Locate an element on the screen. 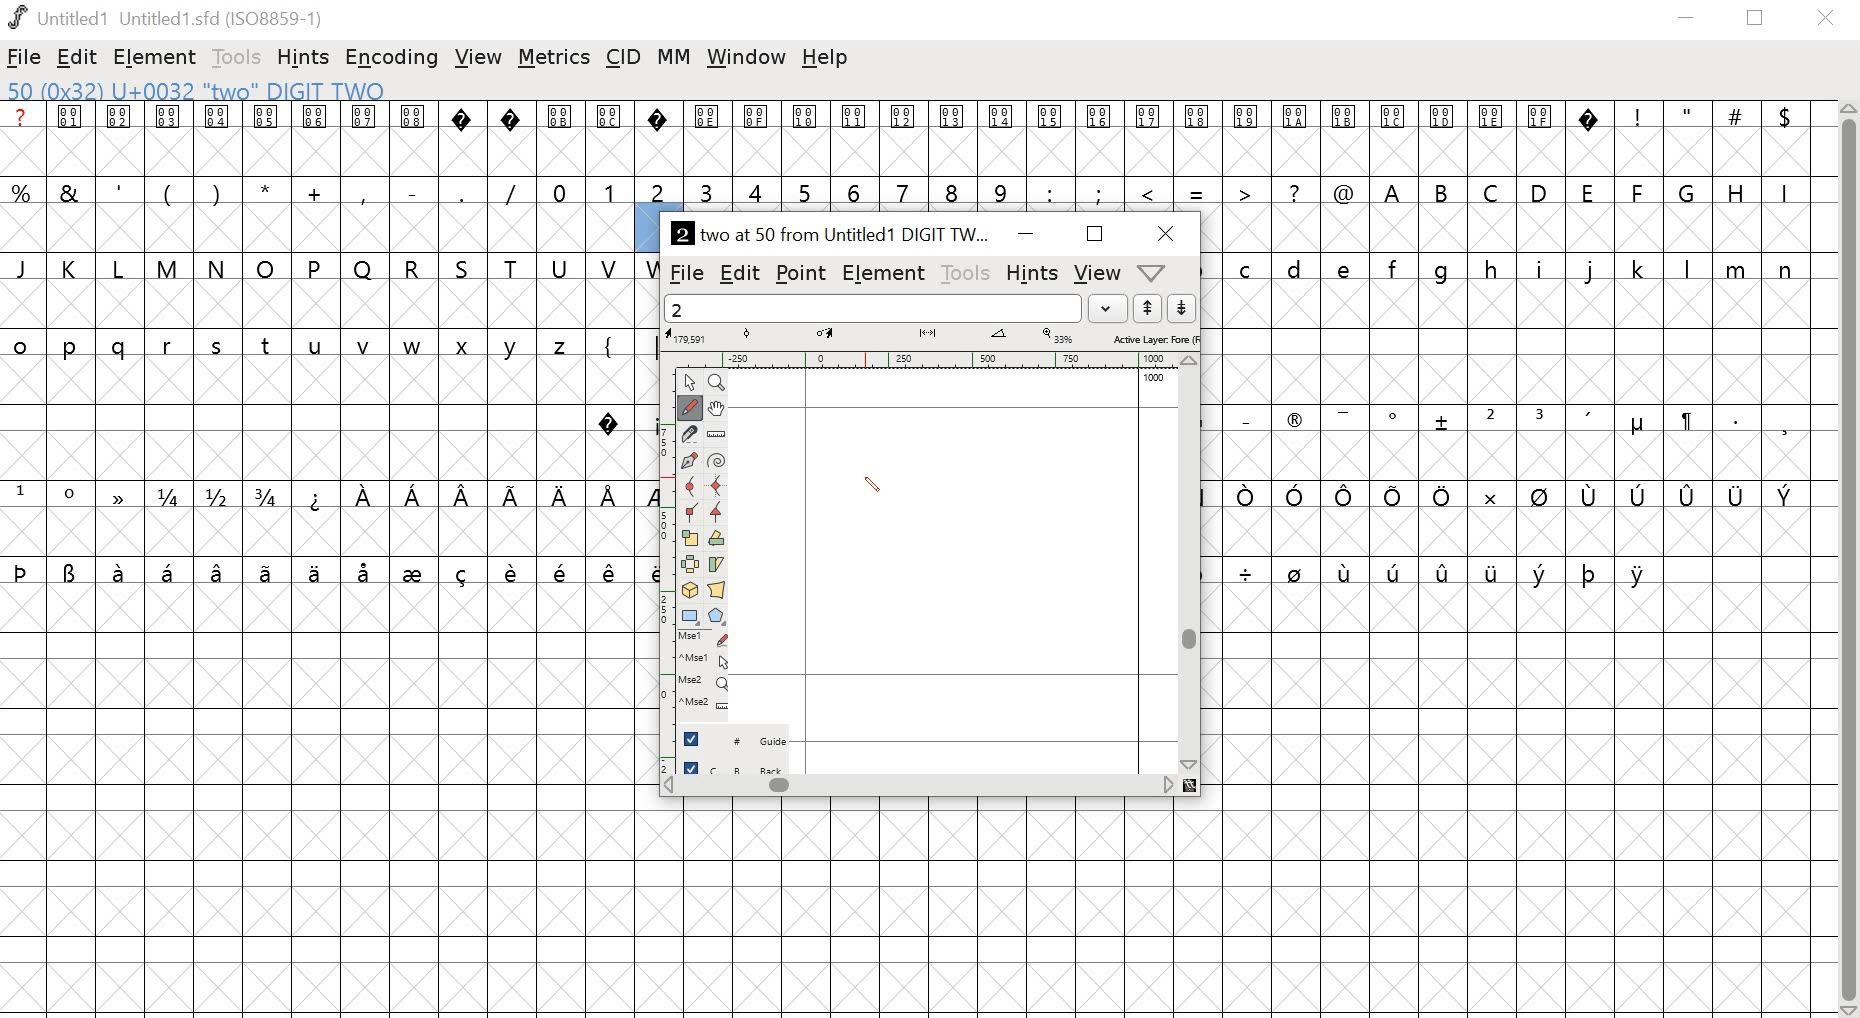 The image size is (1860, 1018). scrollbar is located at coordinates (1188, 564).